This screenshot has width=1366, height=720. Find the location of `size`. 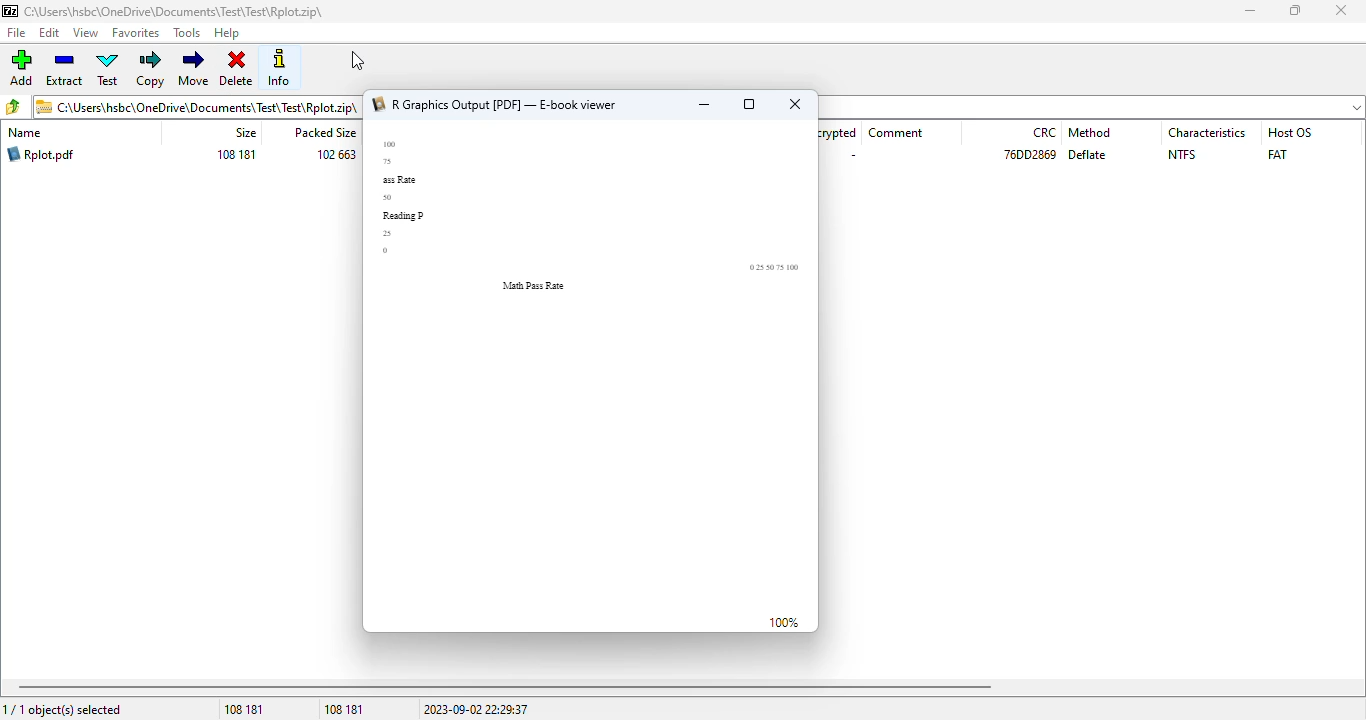

size is located at coordinates (244, 133).